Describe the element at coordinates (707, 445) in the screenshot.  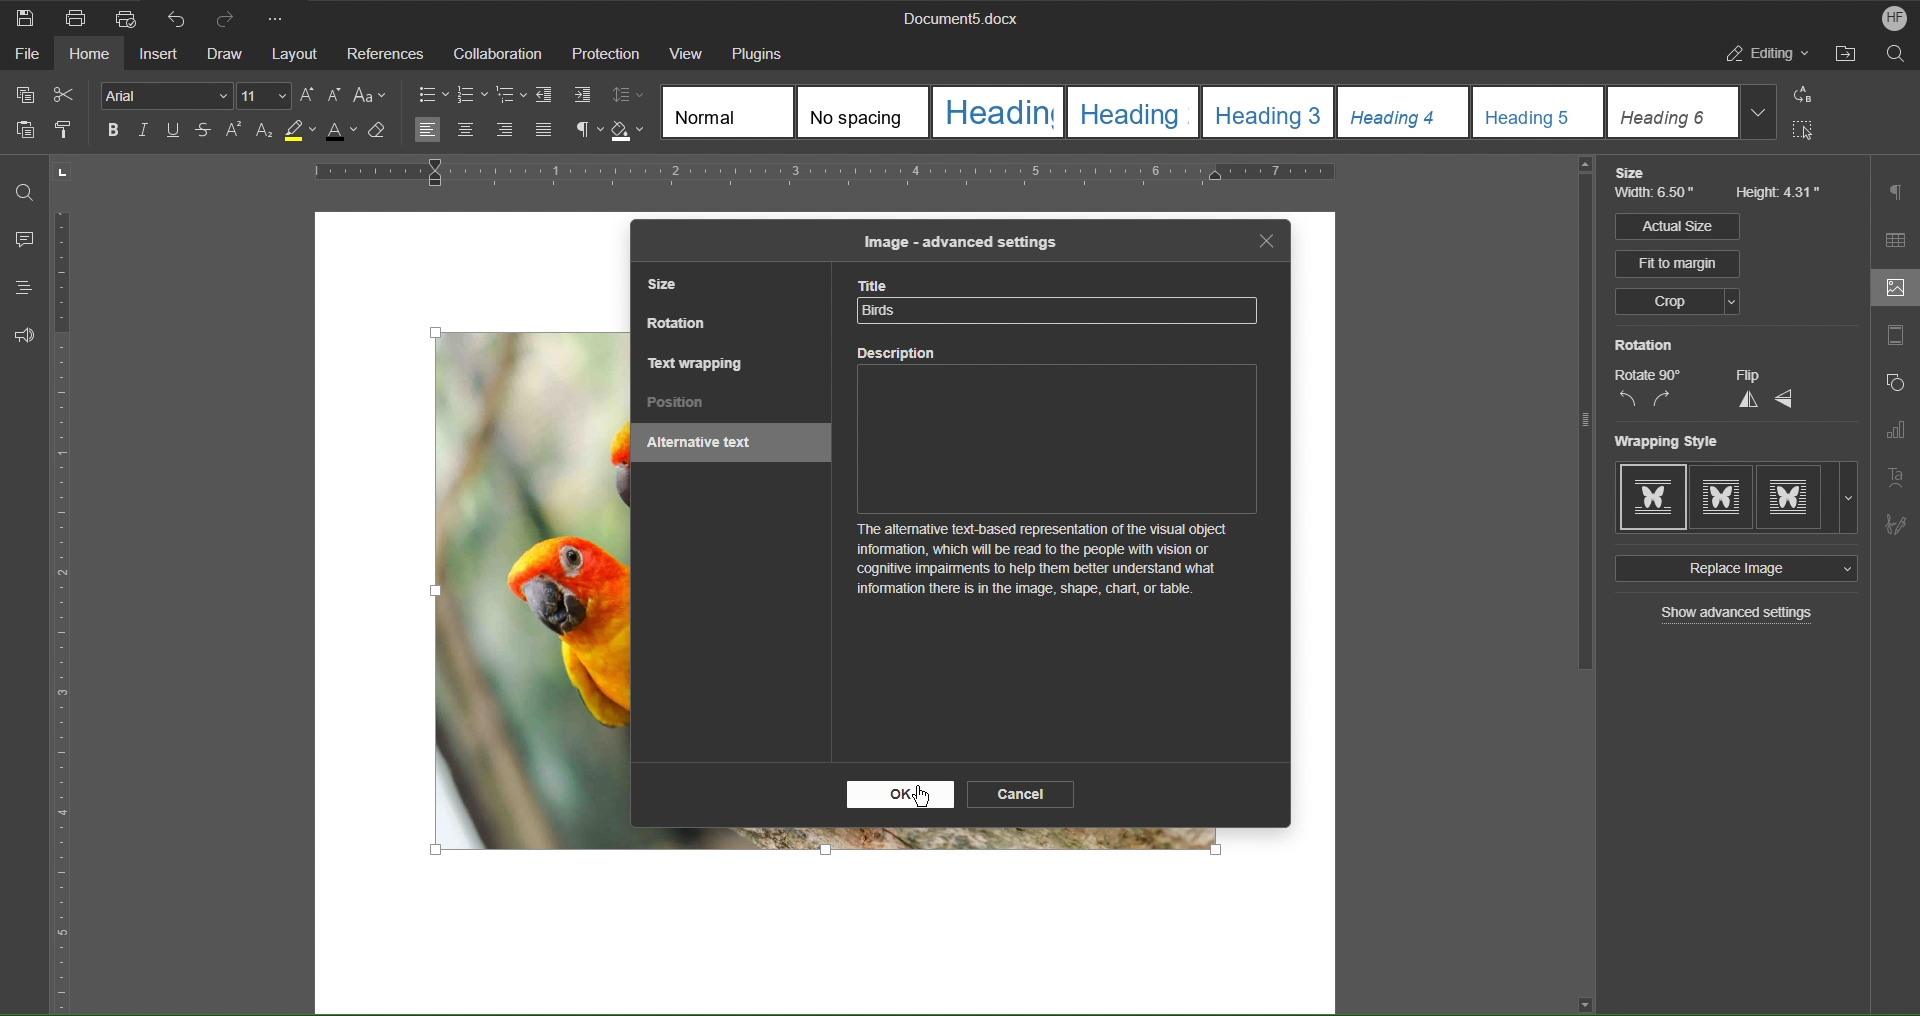
I see `Alternative text` at that location.